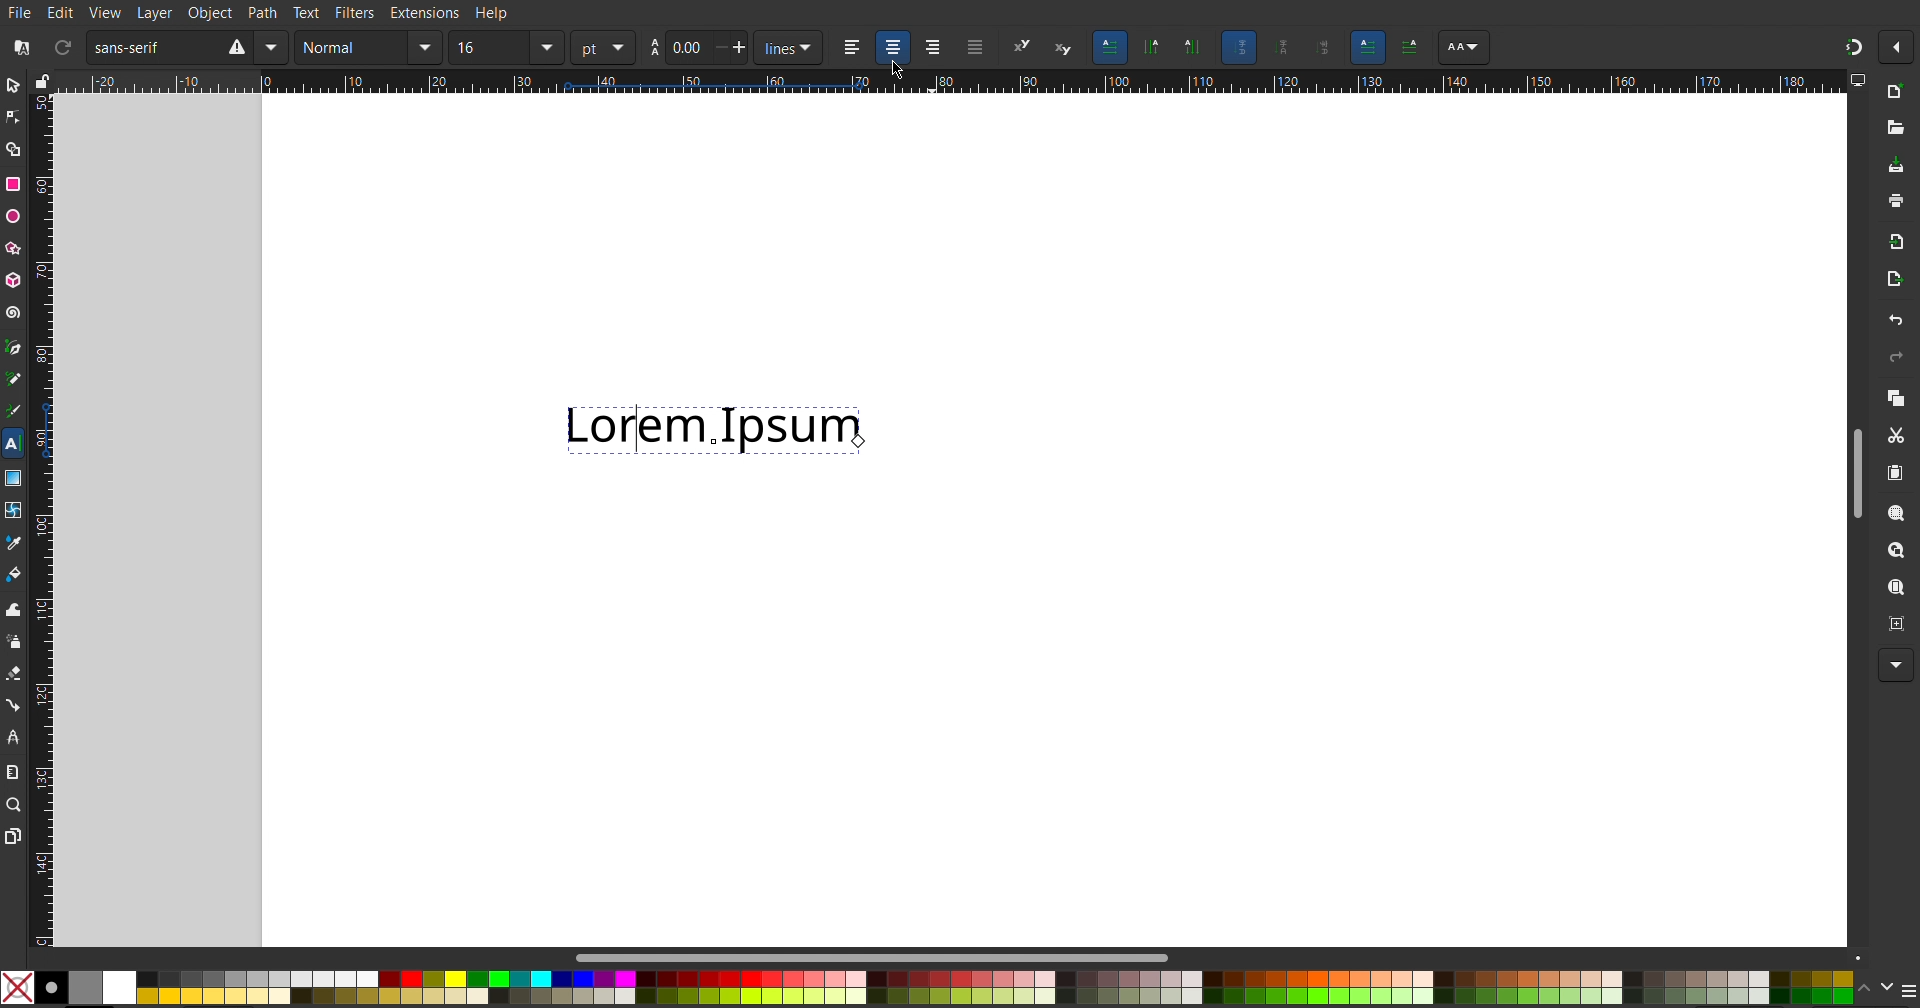 Image resolution: width=1920 pixels, height=1008 pixels. Describe the element at coordinates (18, 12) in the screenshot. I see `FIle` at that location.